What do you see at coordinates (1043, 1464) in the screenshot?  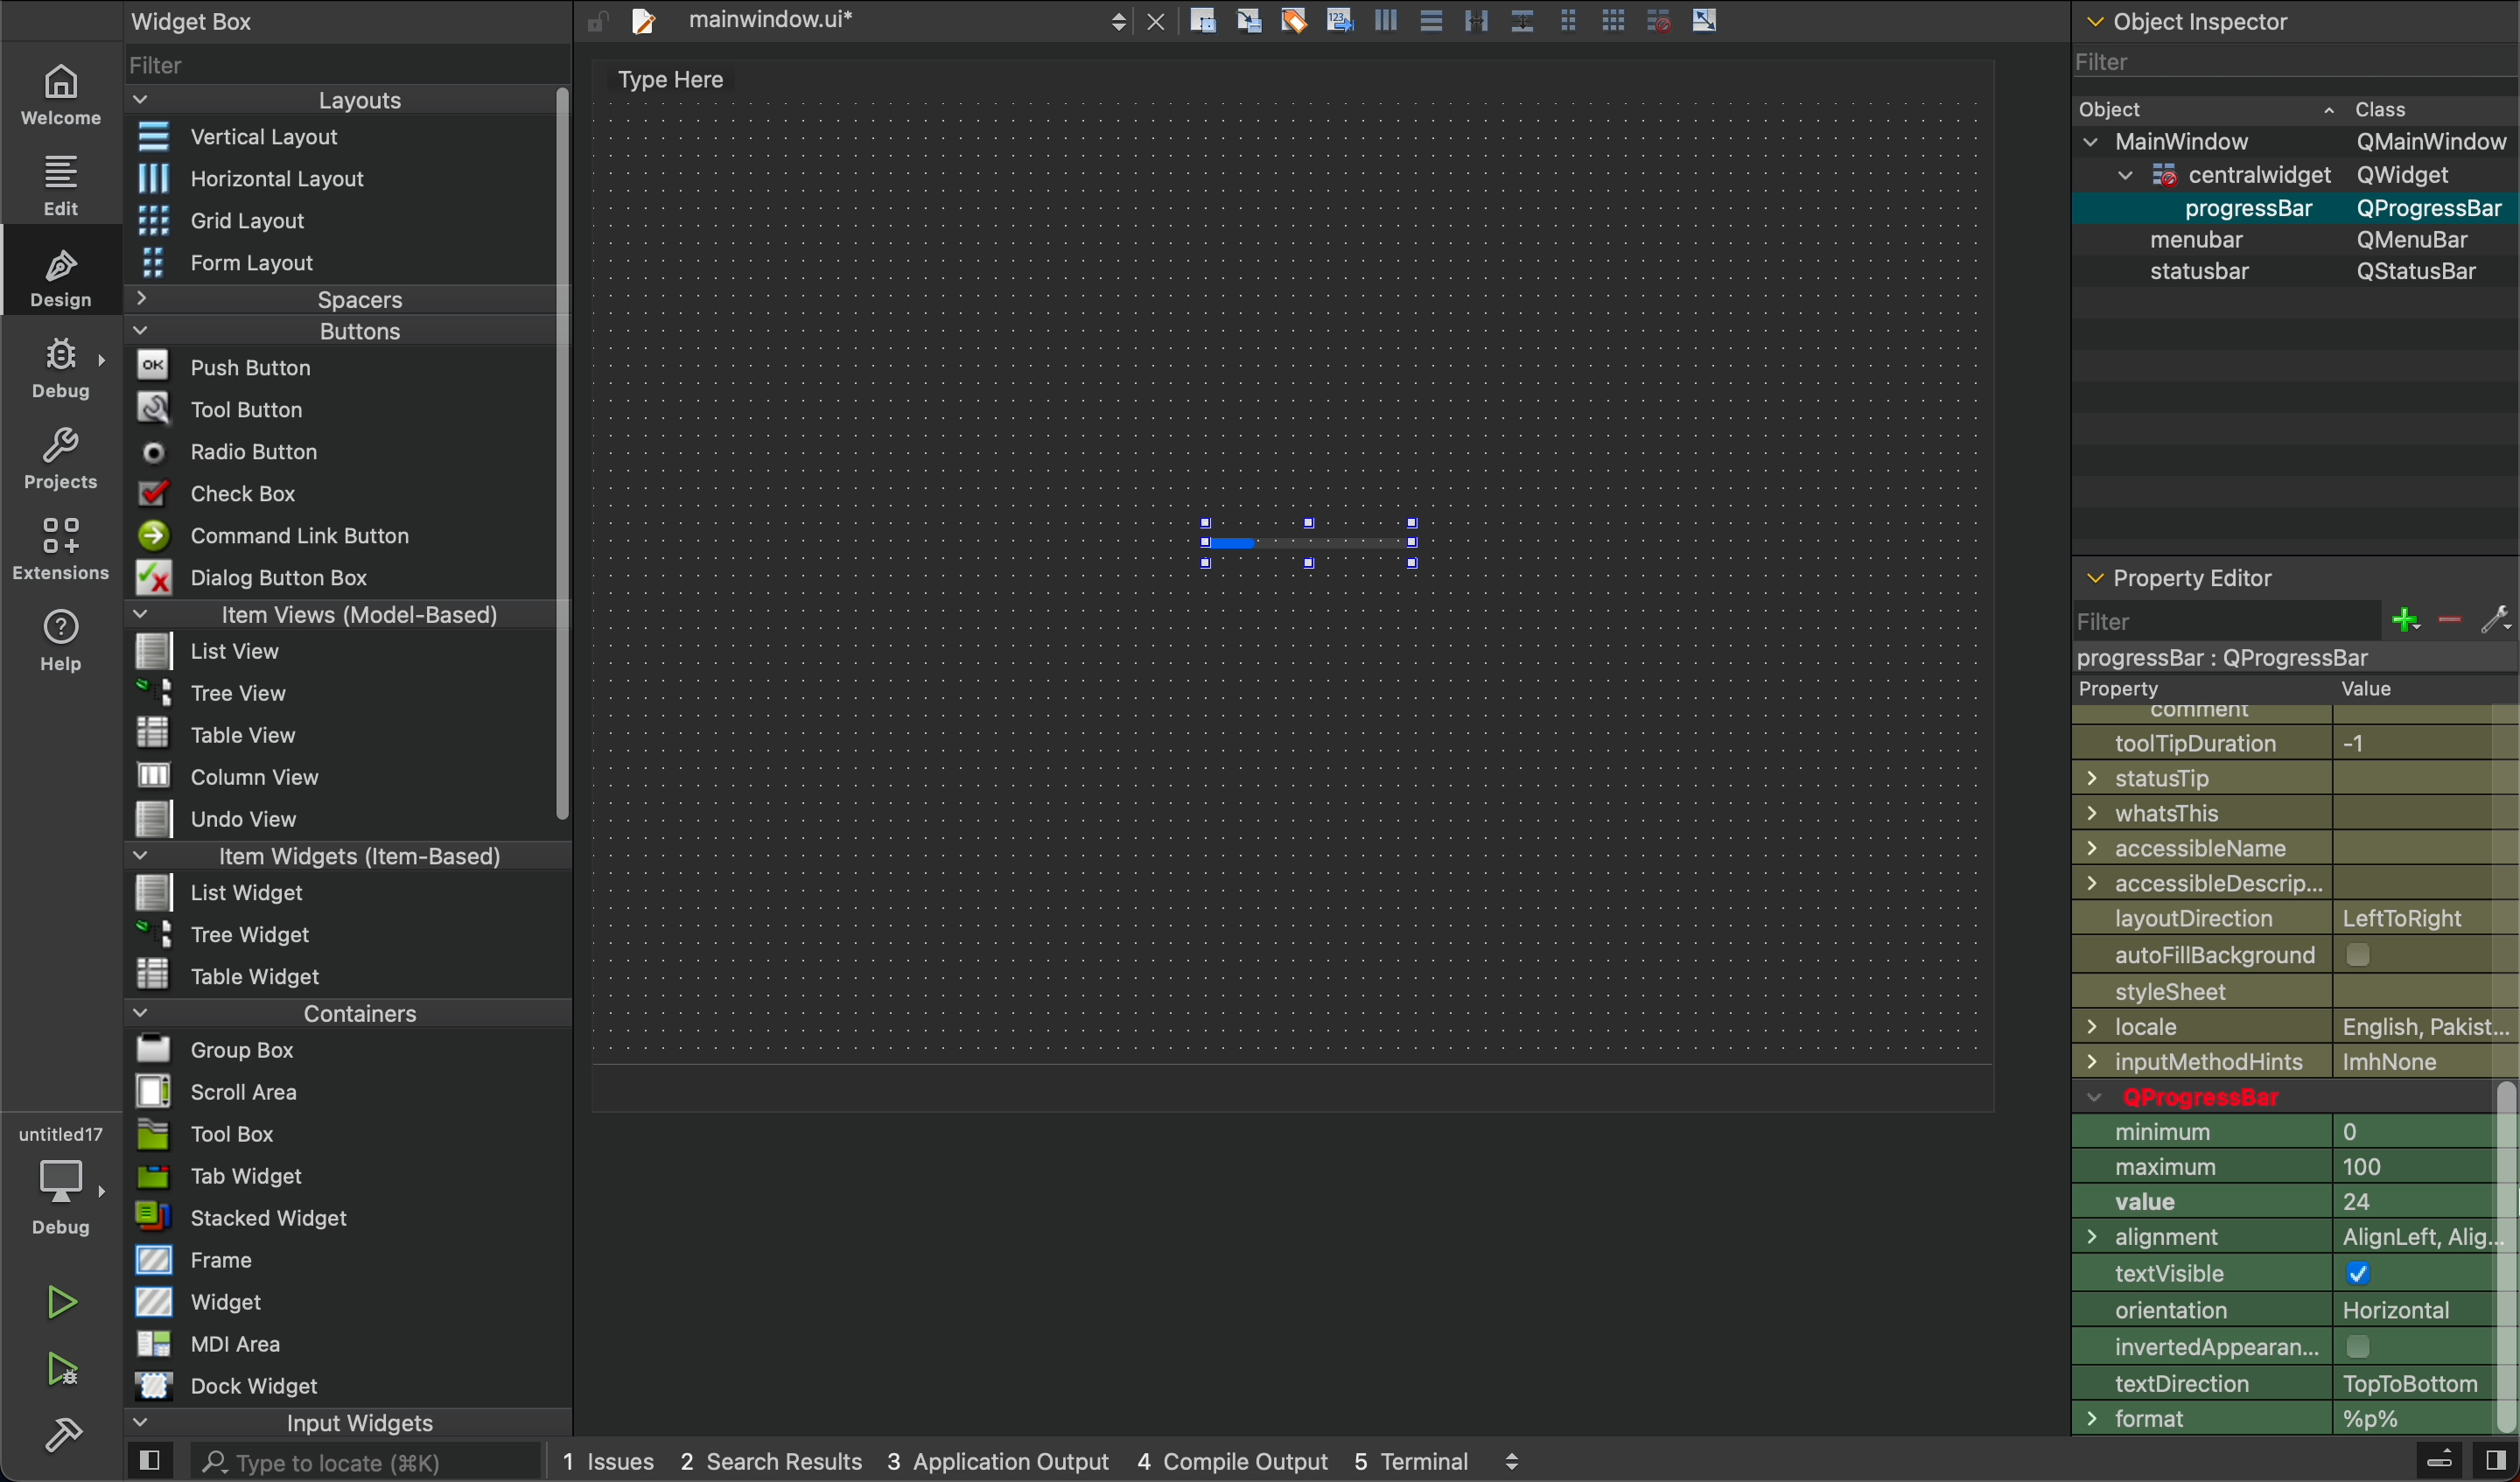 I see `logs` at bounding box center [1043, 1464].